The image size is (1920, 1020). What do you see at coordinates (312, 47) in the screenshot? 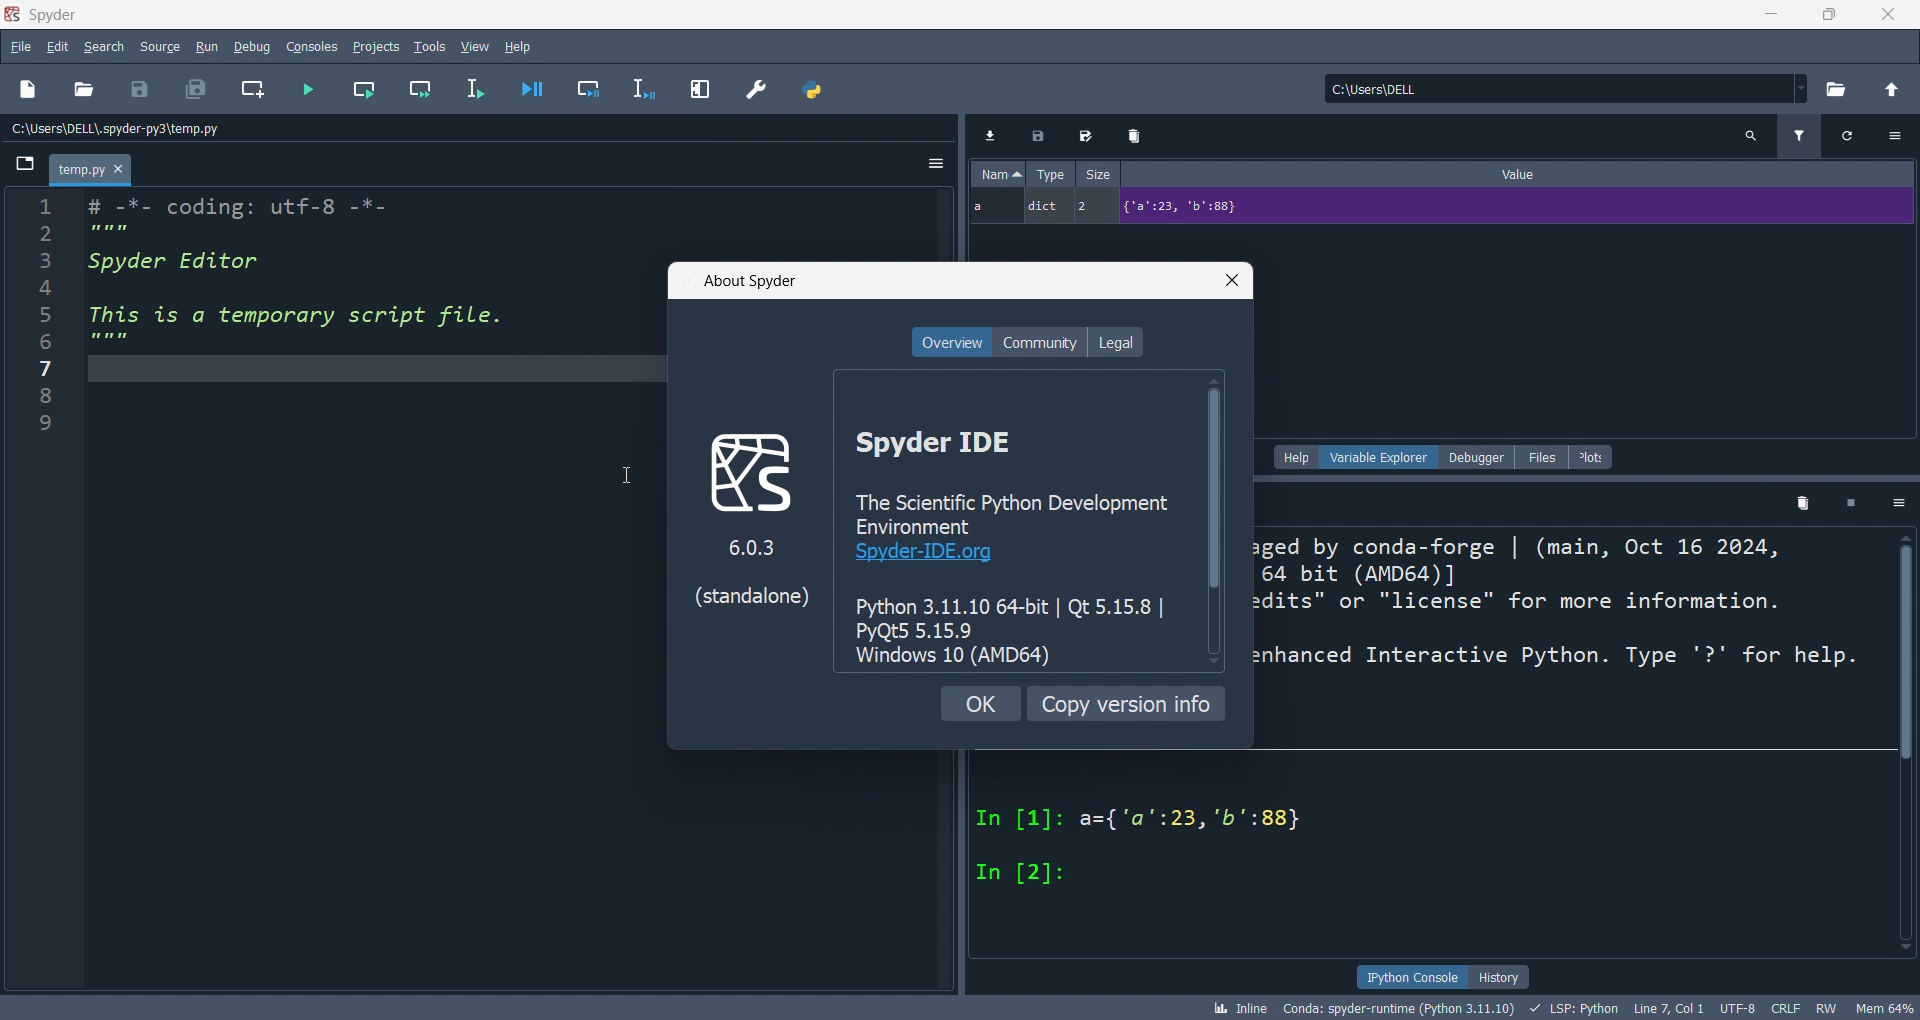
I see `consoles` at bounding box center [312, 47].